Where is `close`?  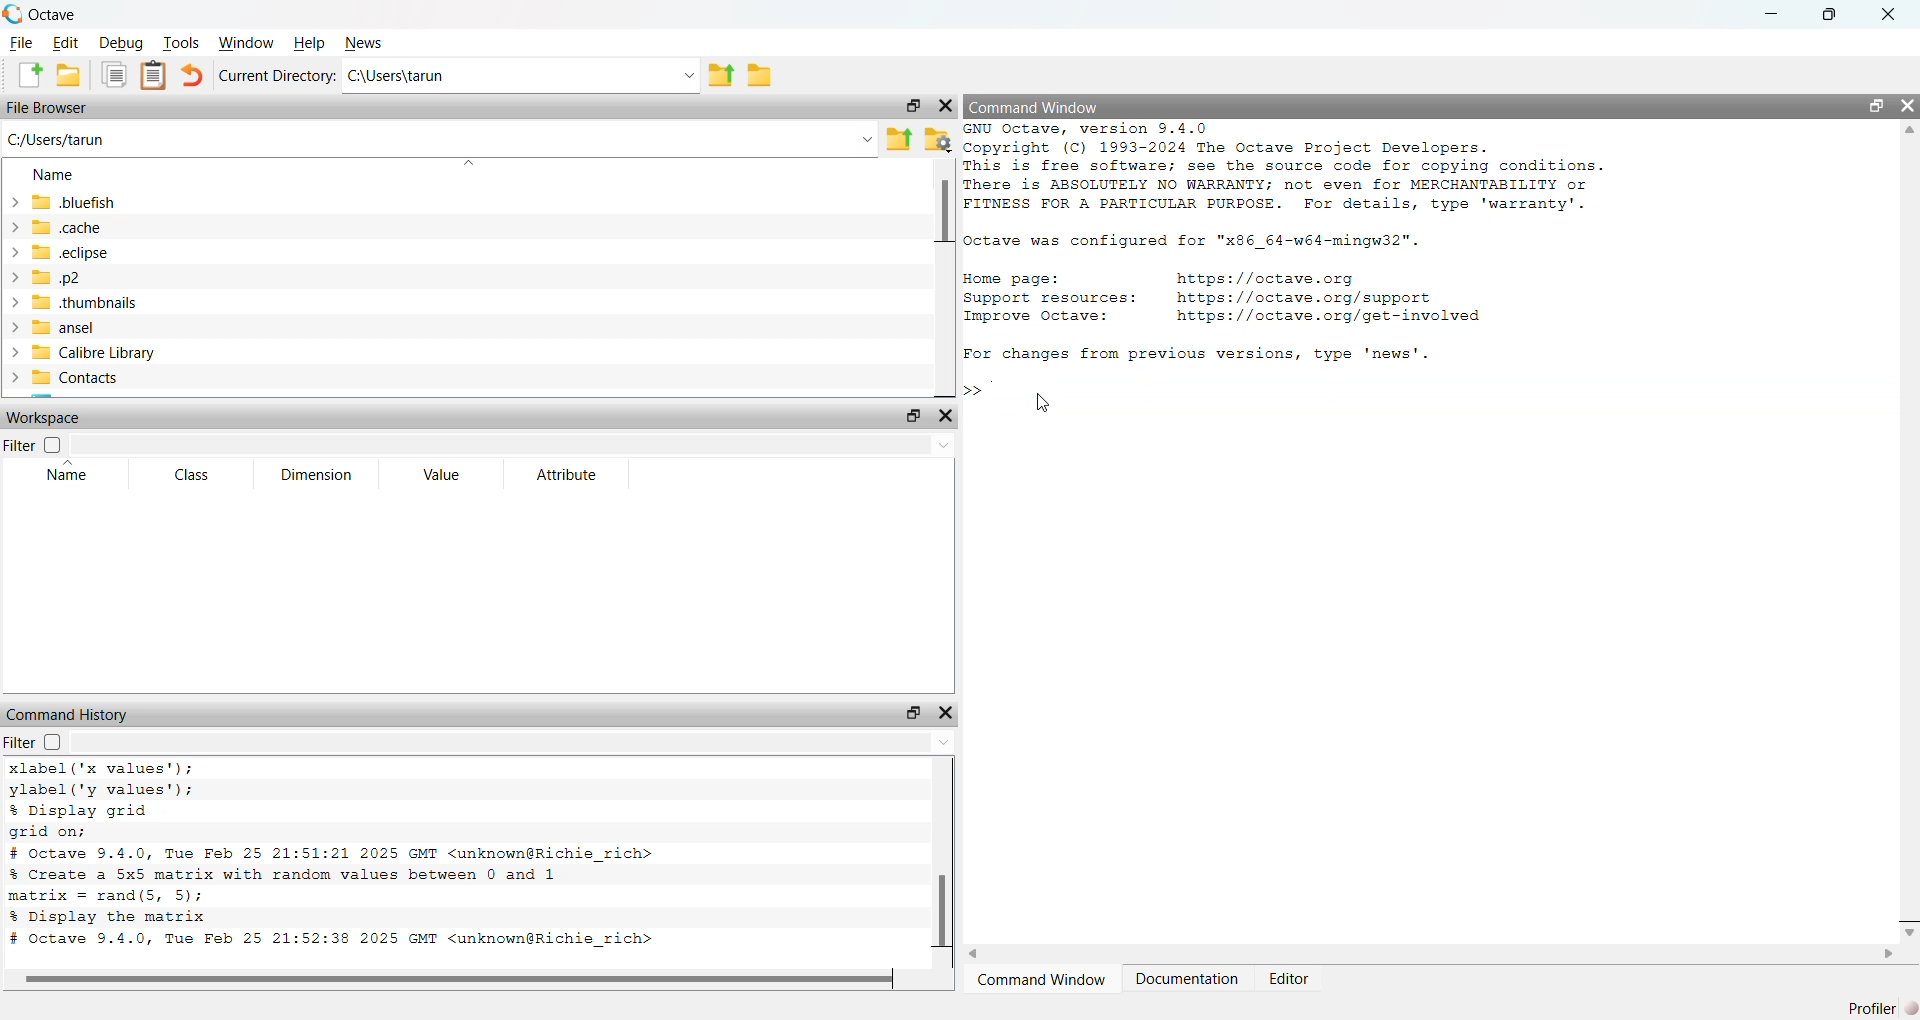
close is located at coordinates (1907, 107).